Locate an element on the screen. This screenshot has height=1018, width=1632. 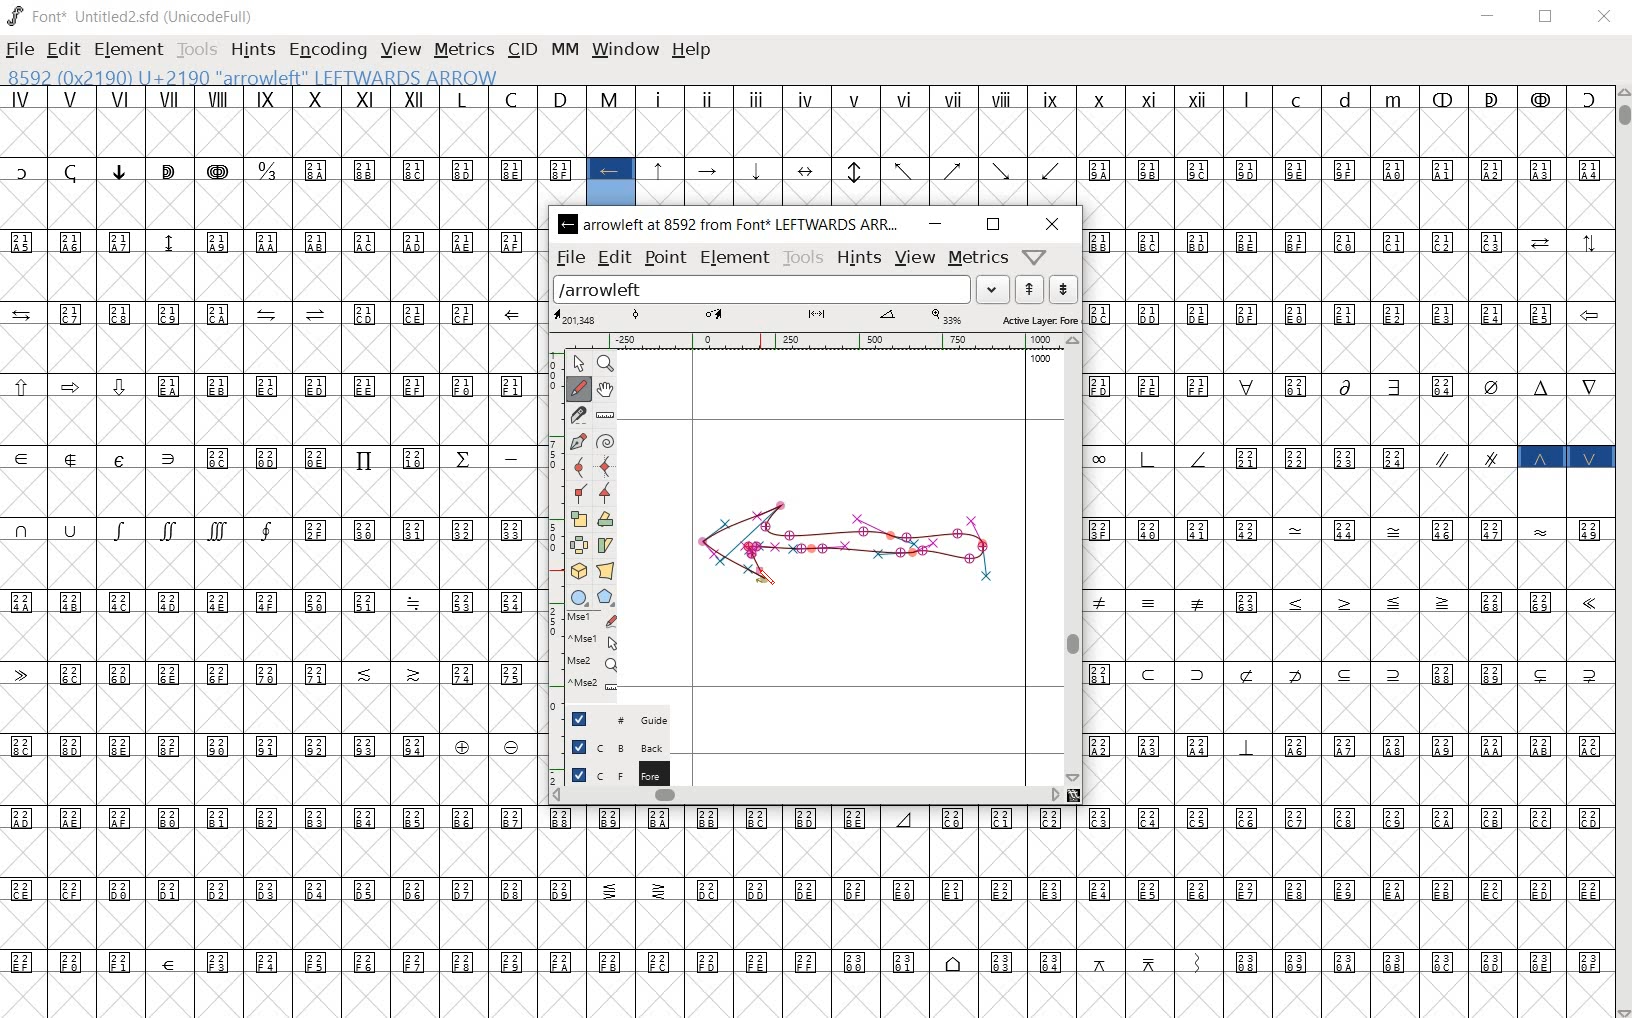
metrics is located at coordinates (463, 51).